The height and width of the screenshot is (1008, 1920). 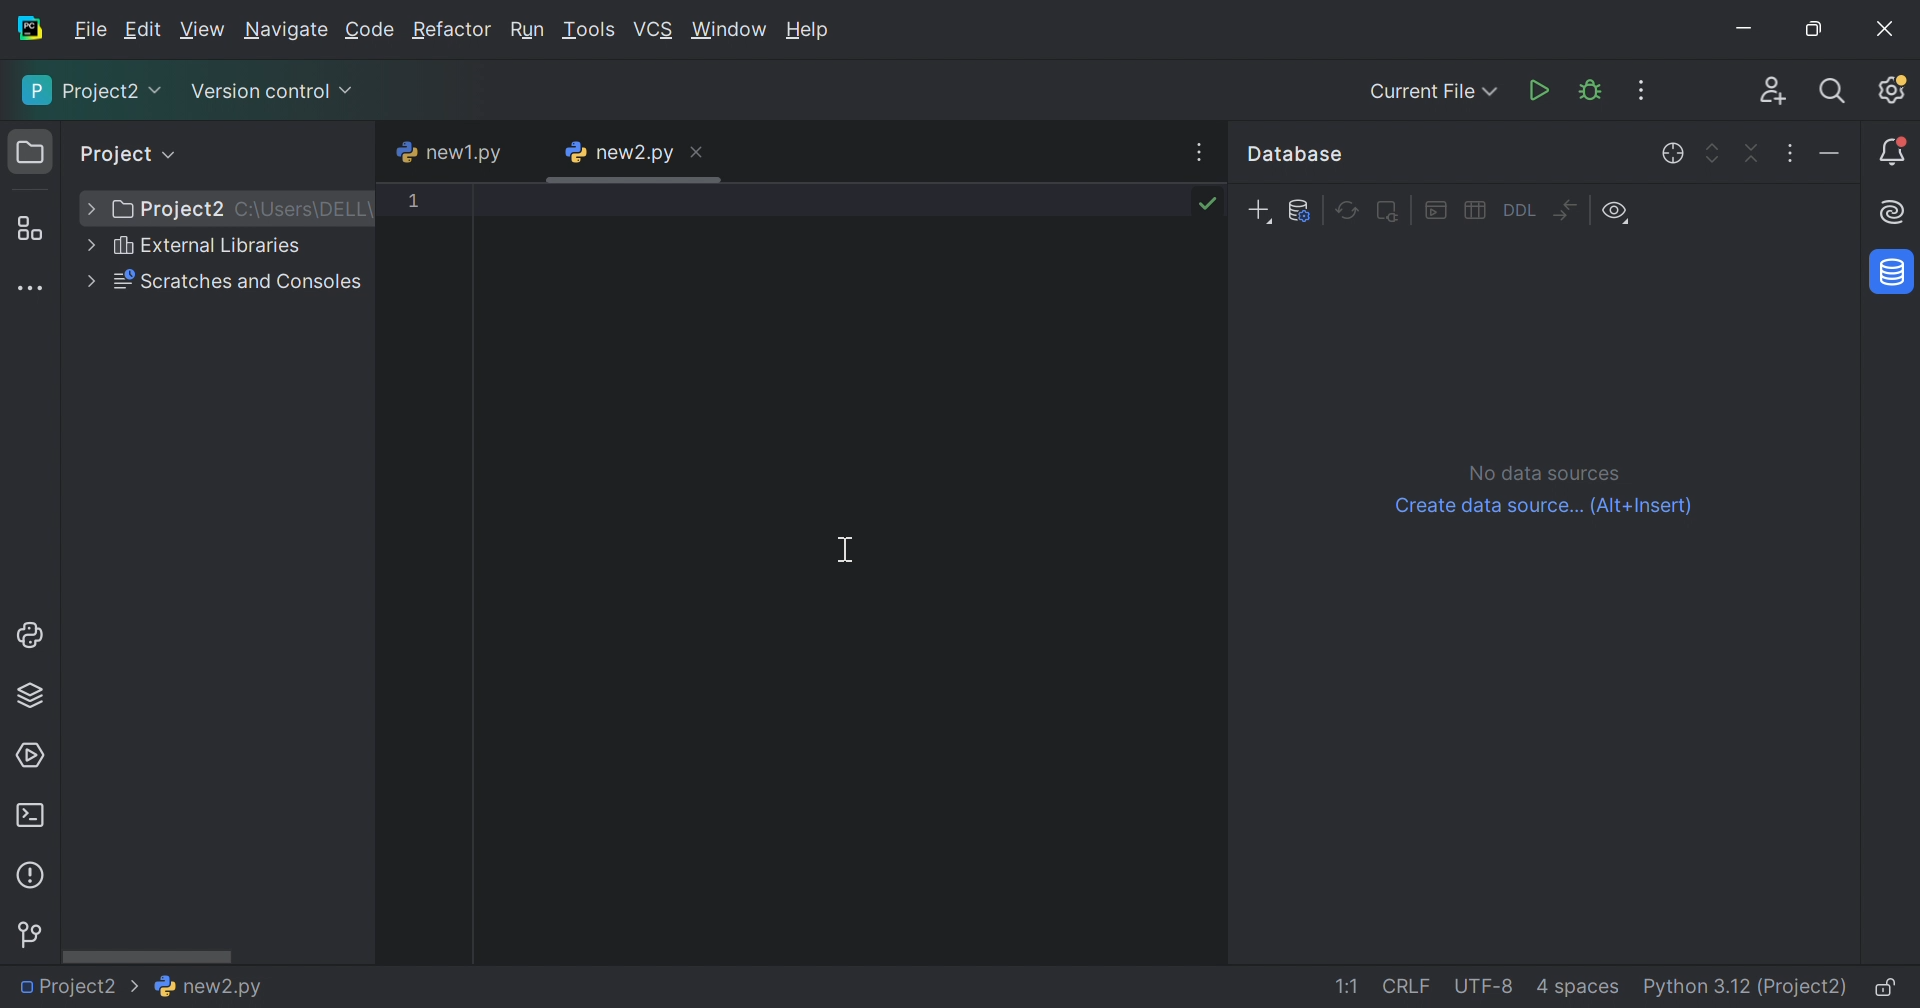 What do you see at coordinates (1834, 90) in the screenshot?
I see `Search Everywhere` at bounding box center [1834, 90].